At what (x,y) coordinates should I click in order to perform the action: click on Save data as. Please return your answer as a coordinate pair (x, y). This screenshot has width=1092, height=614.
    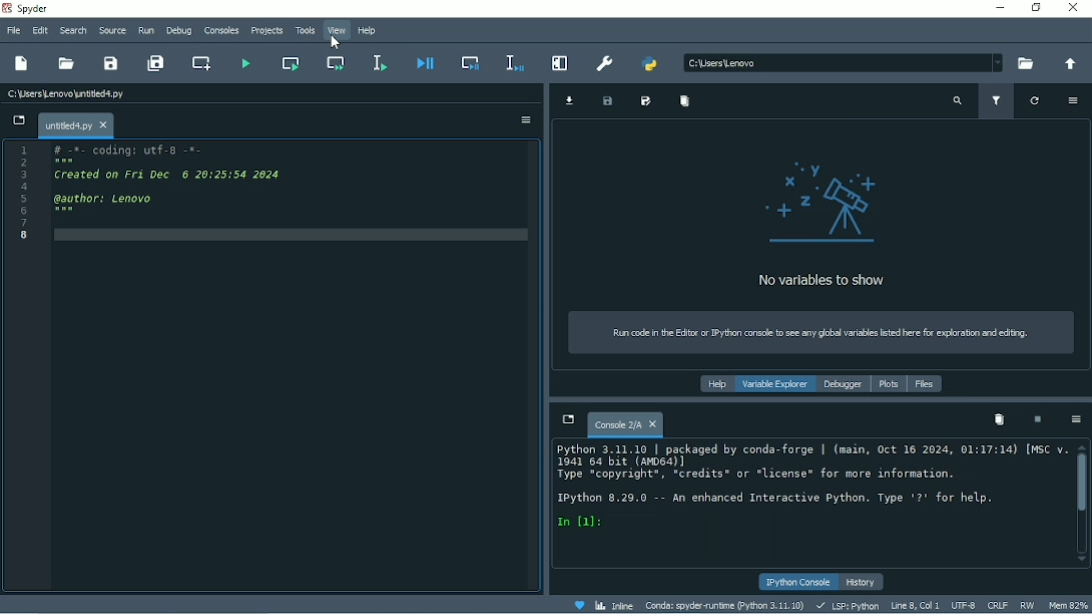
    Looking at the image, I should click on (646, 102).